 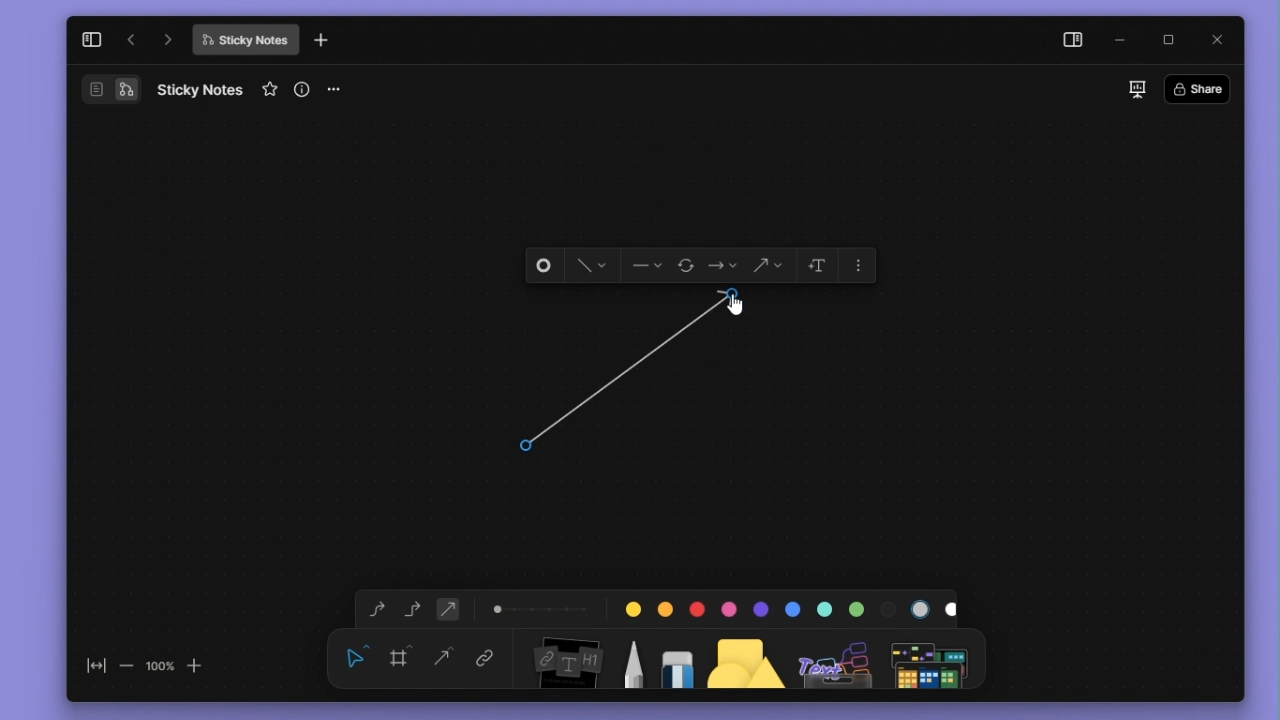 I want to click on straight, so click(x=448, y=608).